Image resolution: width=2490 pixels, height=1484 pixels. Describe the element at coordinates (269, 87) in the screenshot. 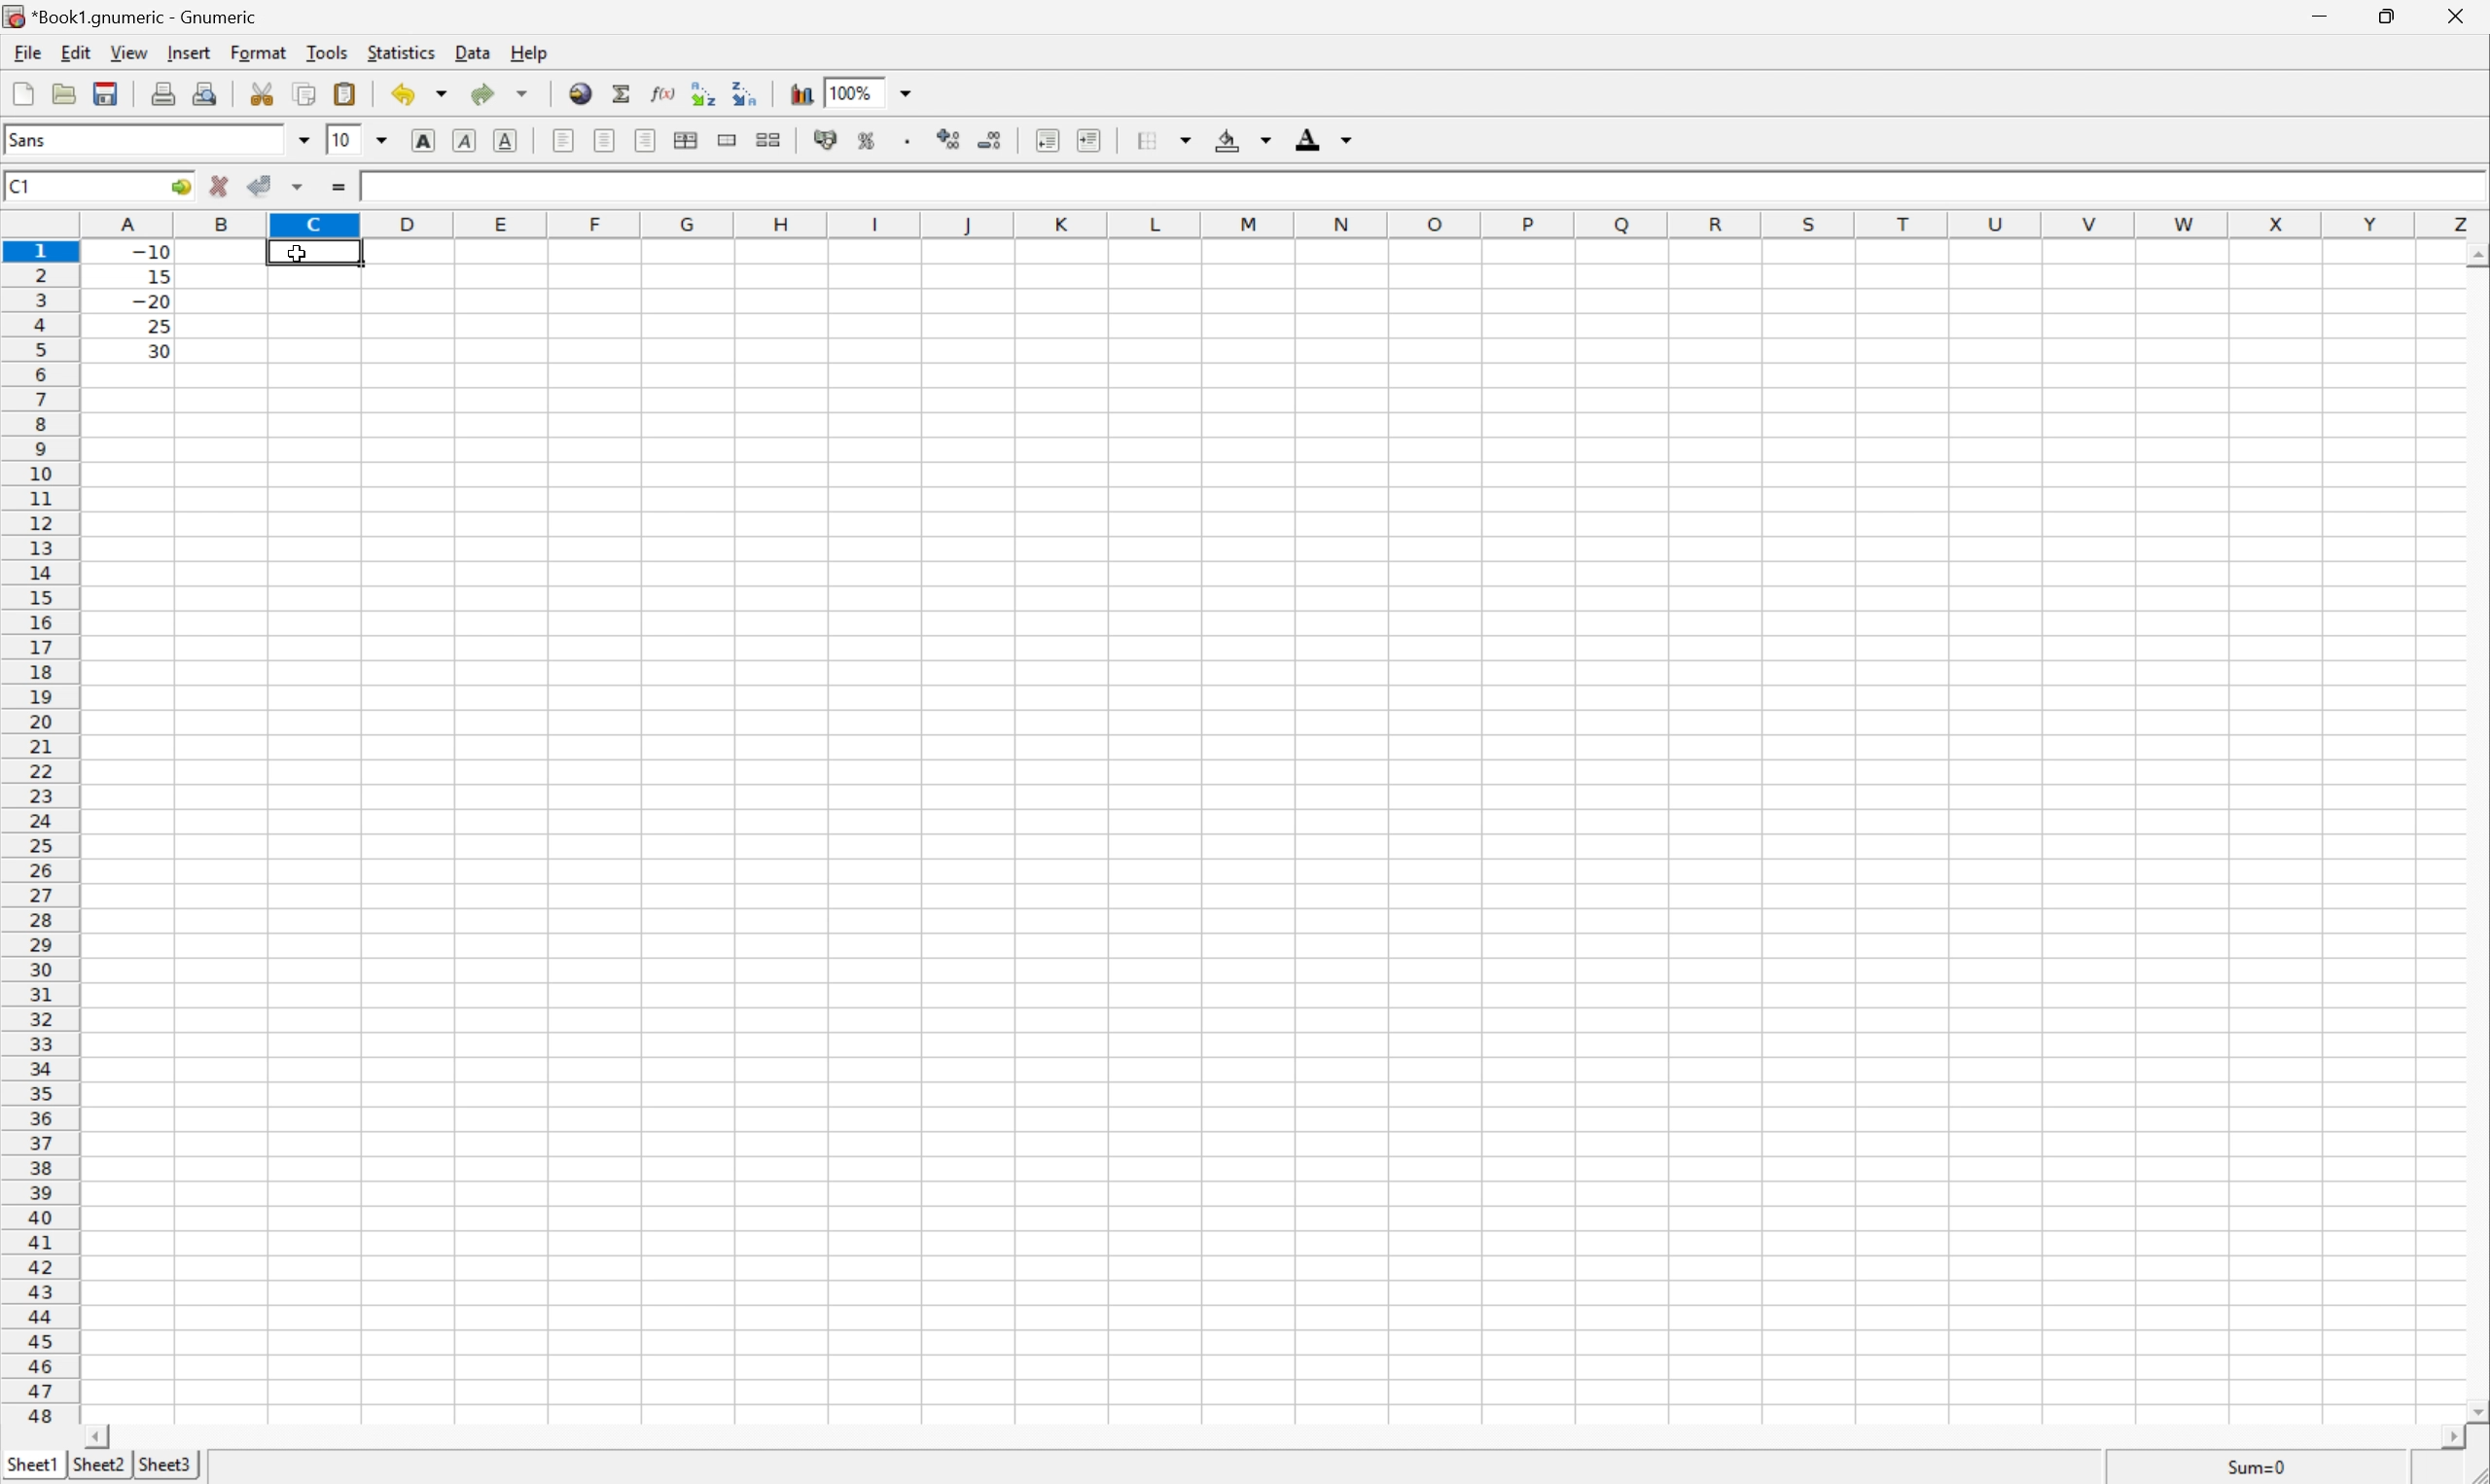

I see `Copy the selection` at that location.